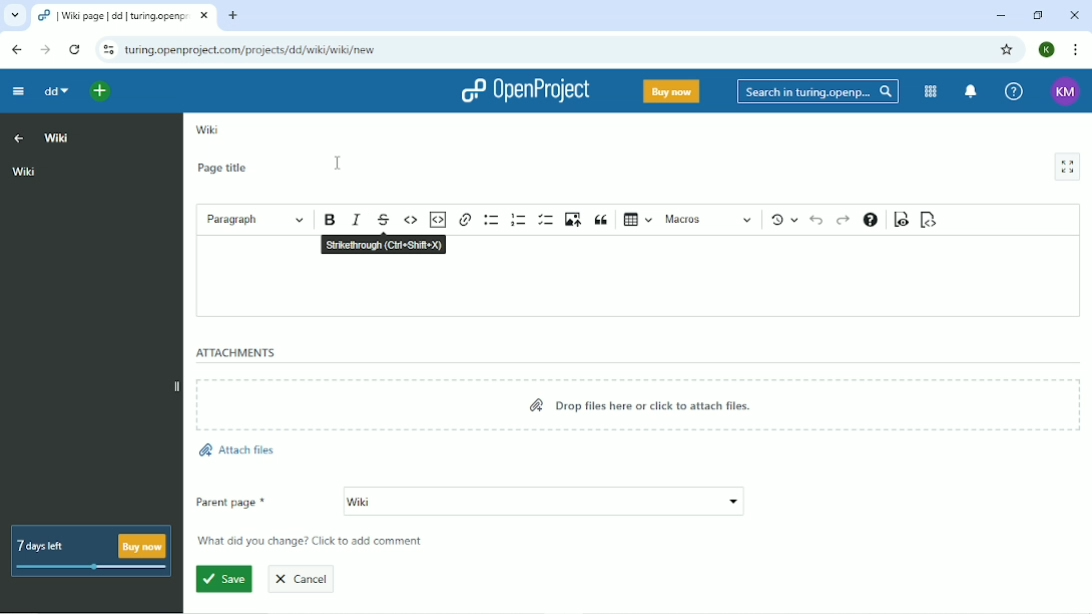 The width and height of the screenshot is (1092, 614). I want to click on Up, so click(16, 136).